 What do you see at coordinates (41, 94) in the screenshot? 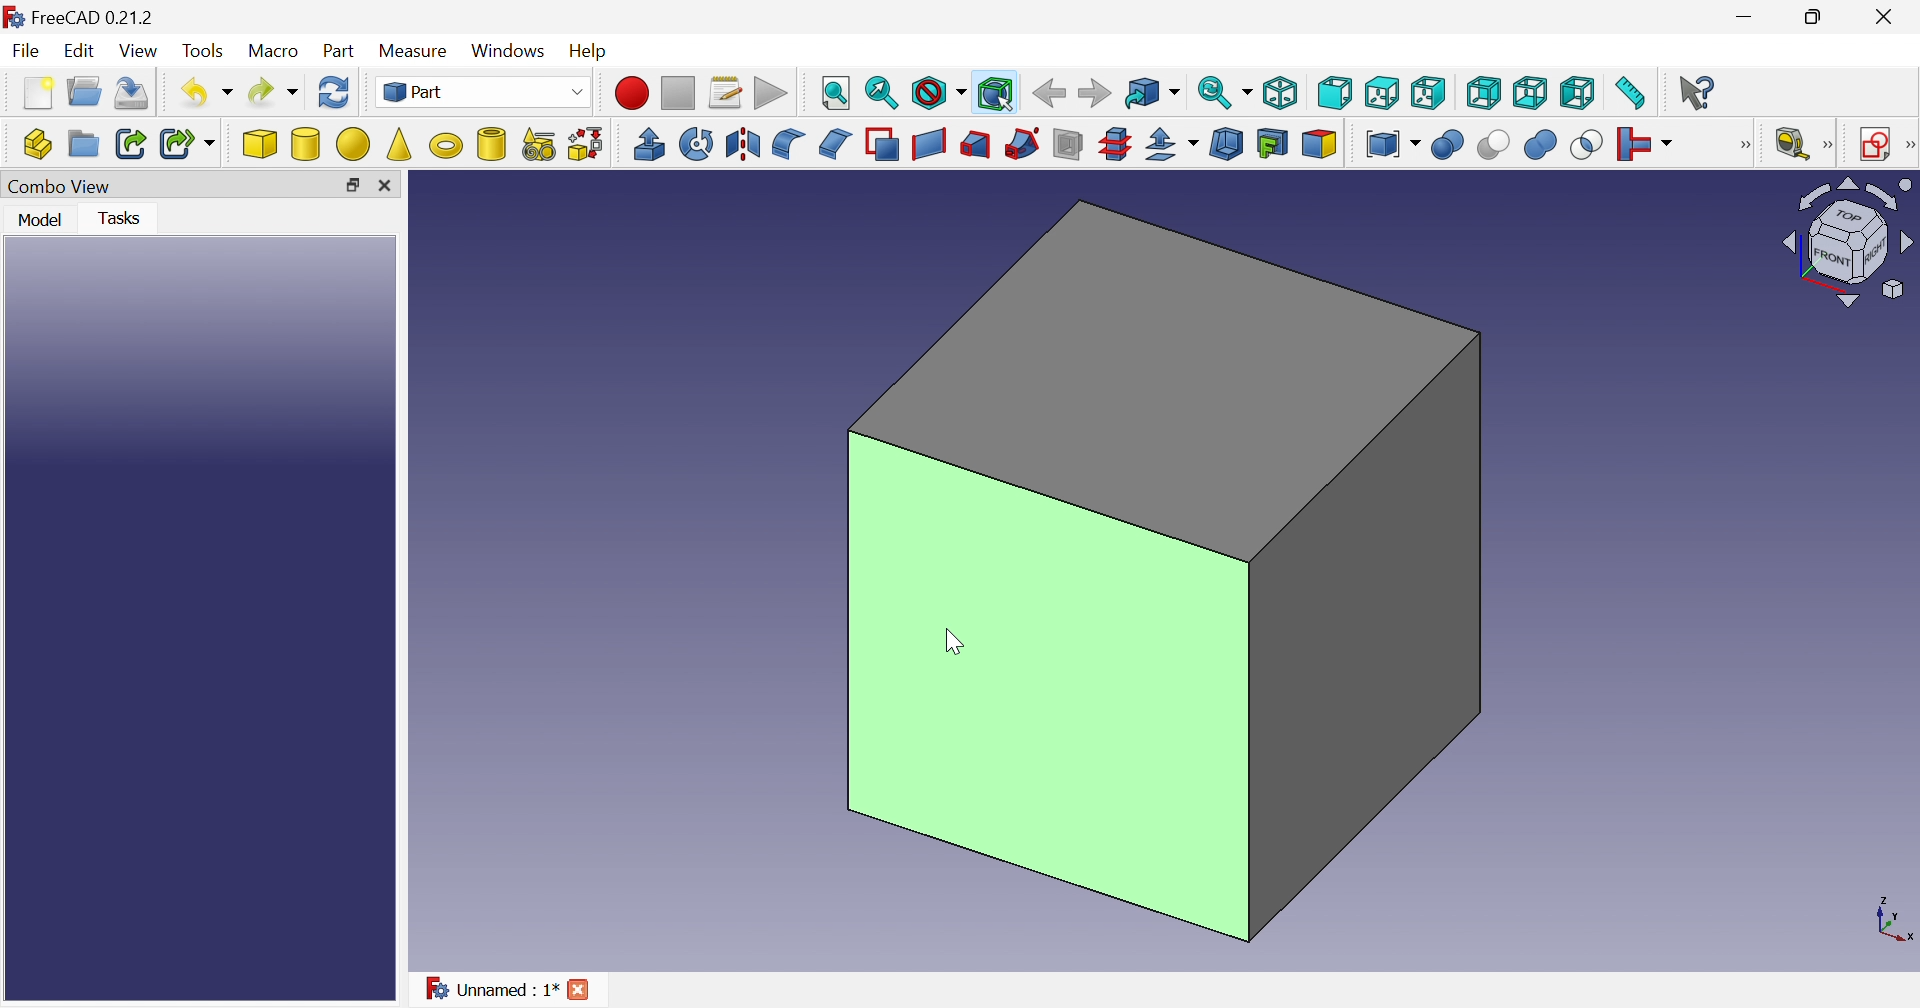
I see `New` at bounding box center [41, 94].